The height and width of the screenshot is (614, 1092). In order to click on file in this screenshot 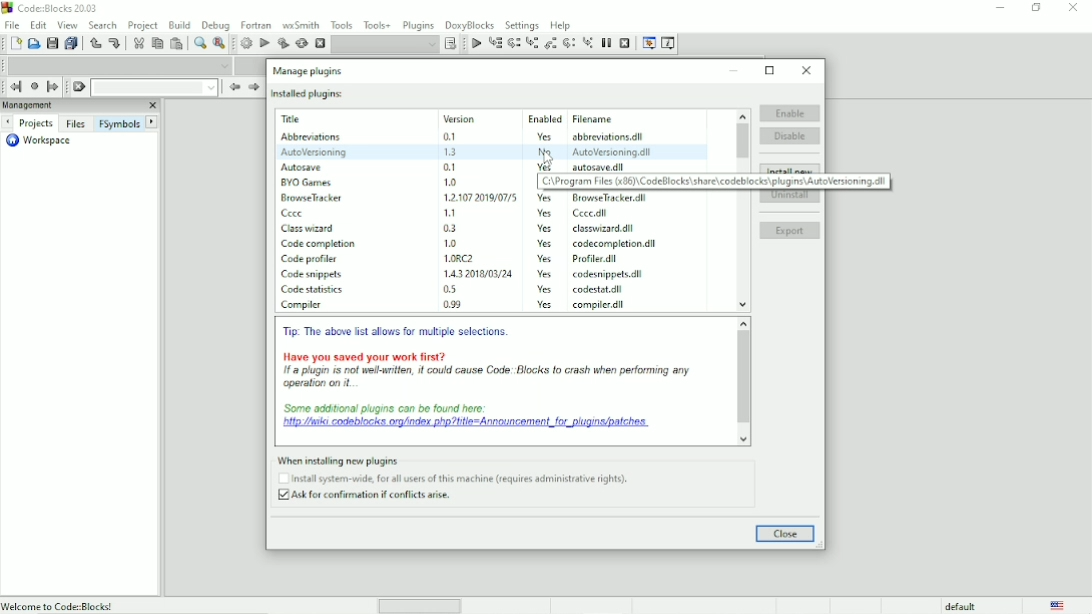, I will do `click(609, 198)`.